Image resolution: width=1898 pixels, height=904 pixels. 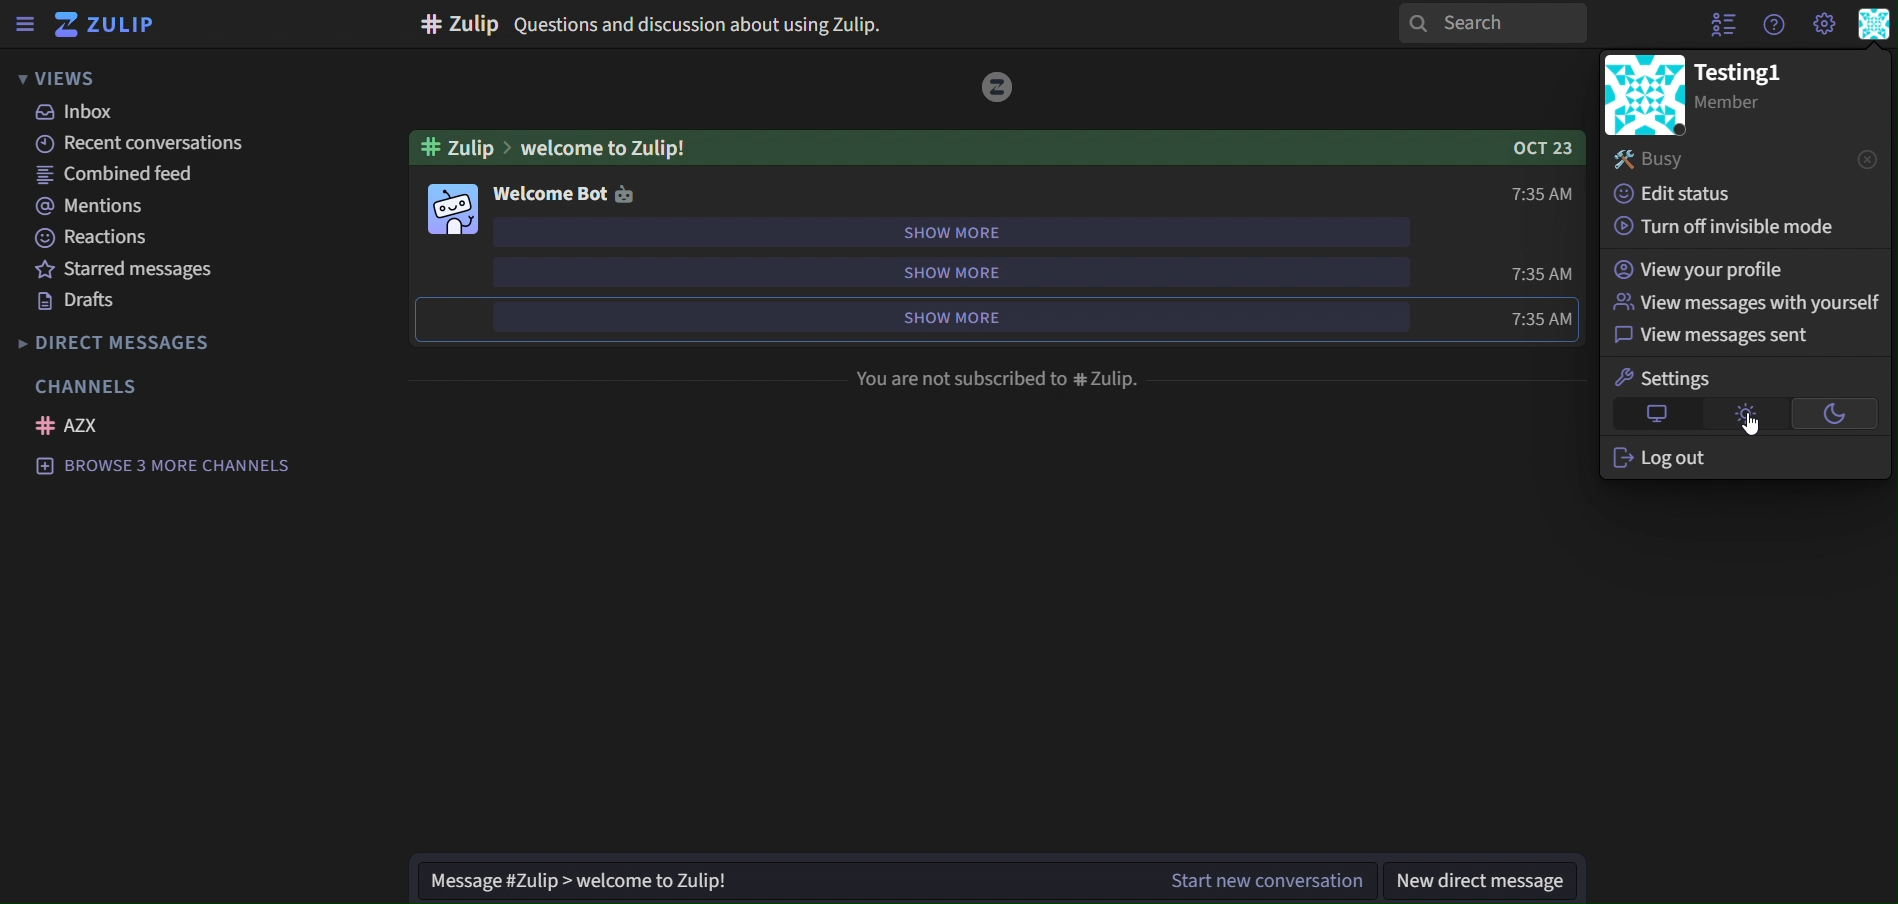 What do you see at coordinates (1877, 25) in the screenshot?
I see `personal menu` at bounding box center [1877, 25].